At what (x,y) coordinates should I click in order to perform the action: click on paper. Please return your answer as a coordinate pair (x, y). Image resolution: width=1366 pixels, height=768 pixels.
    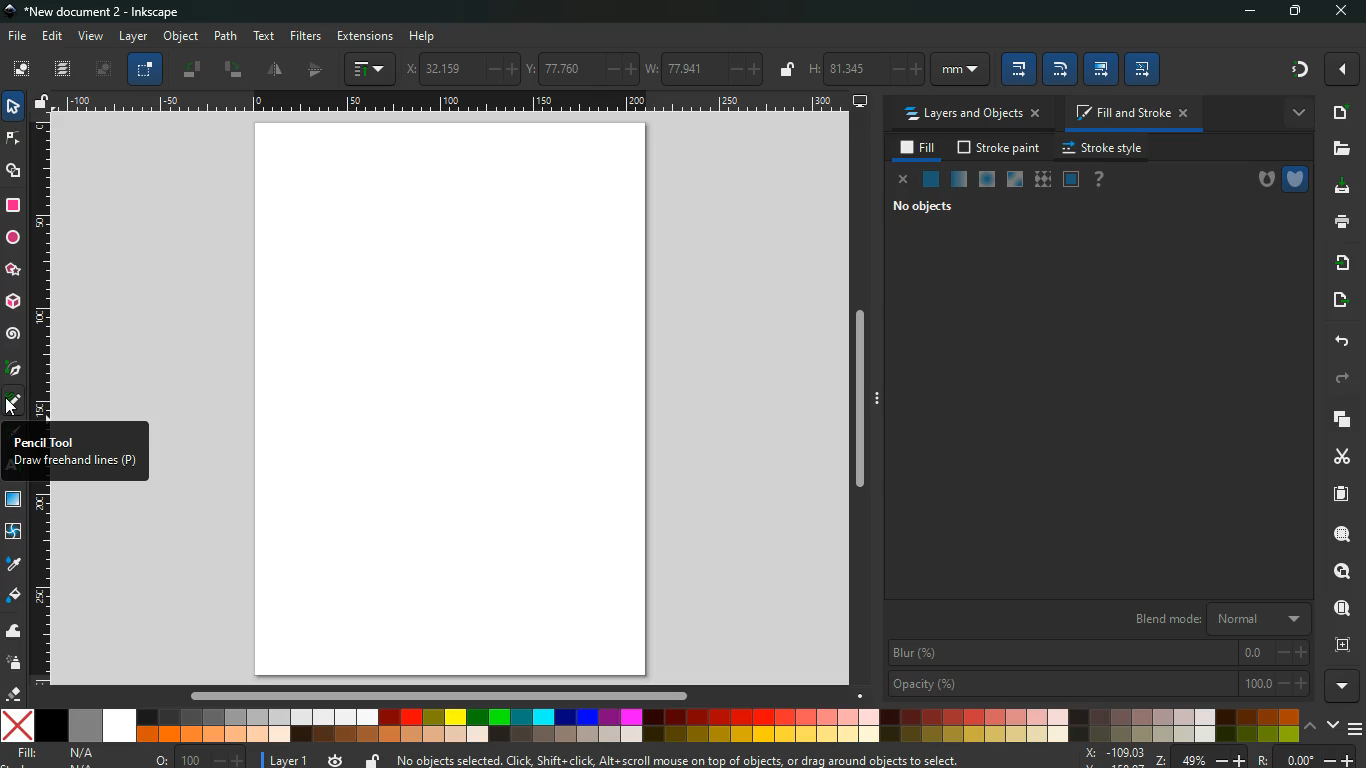
    Looking at the image, I should click on (1340, 494).